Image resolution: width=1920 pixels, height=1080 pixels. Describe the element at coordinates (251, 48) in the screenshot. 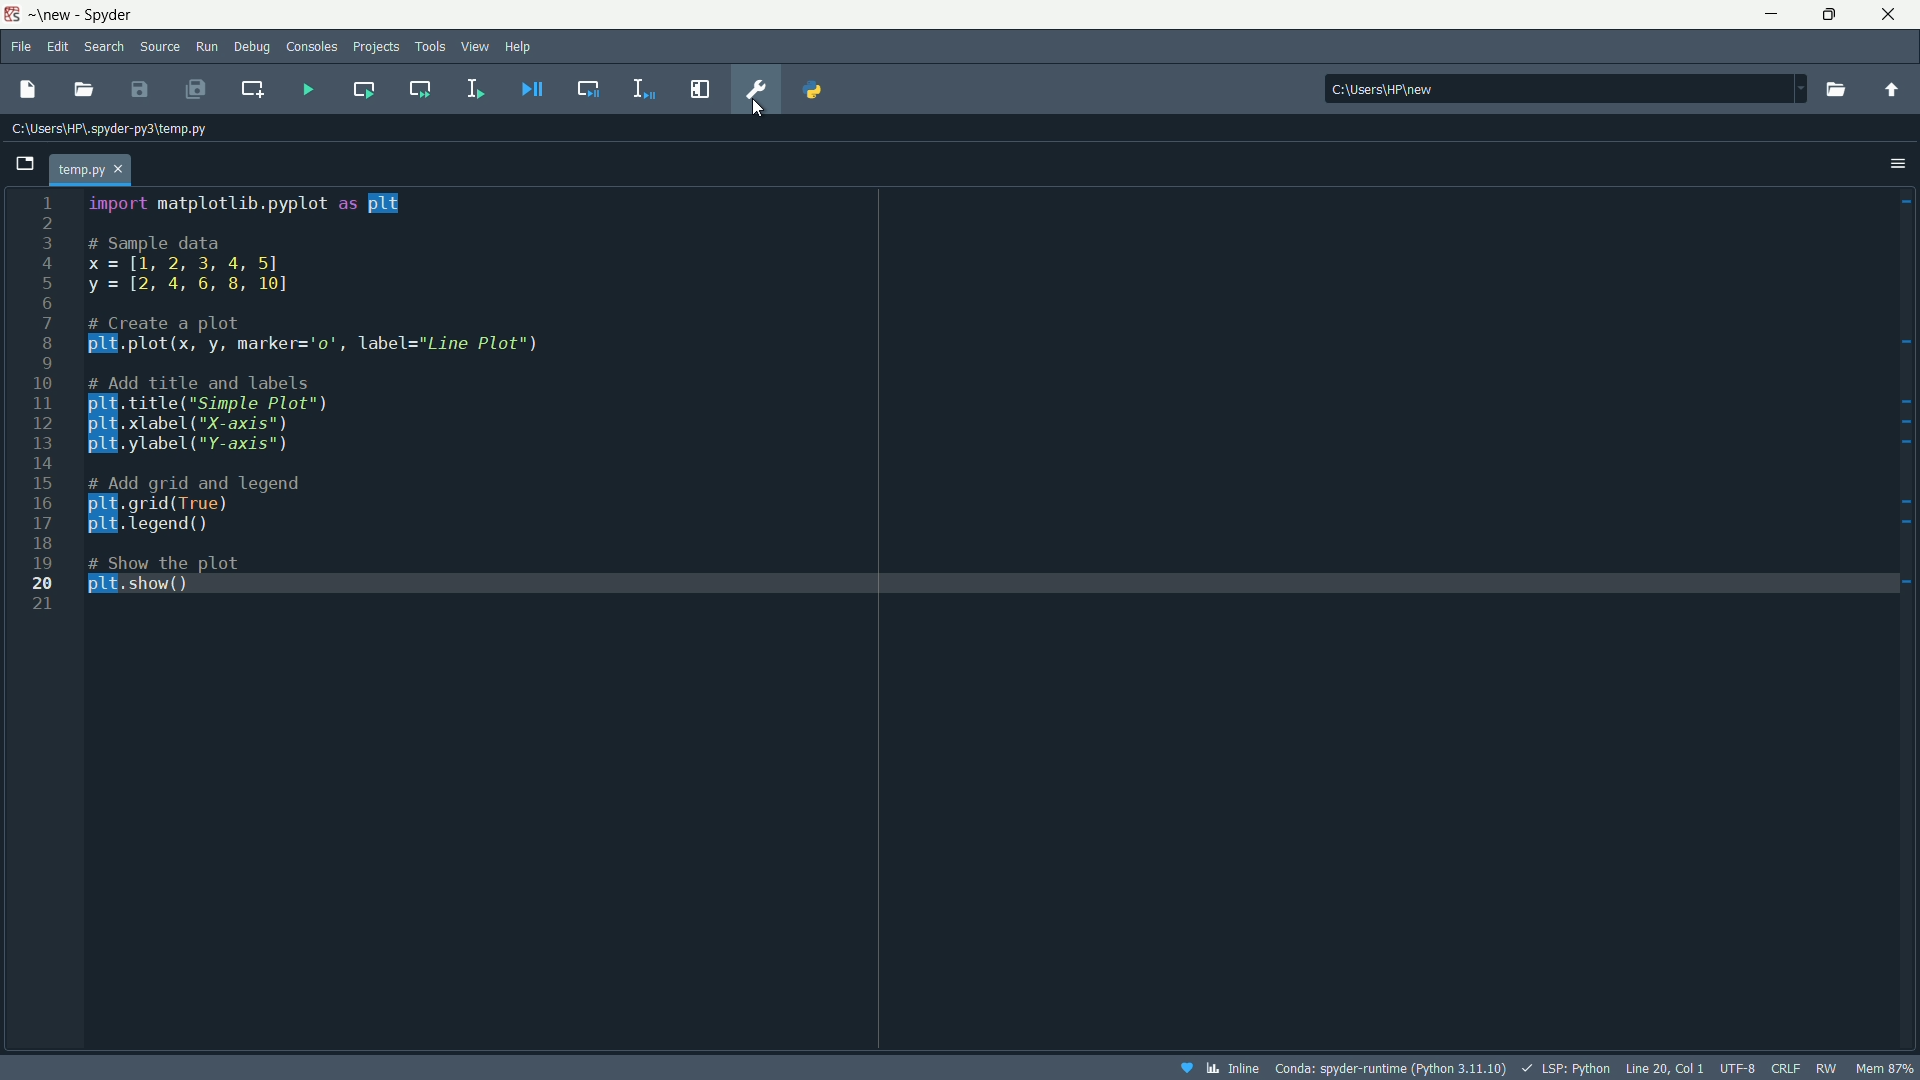

I see `debug` at that location.